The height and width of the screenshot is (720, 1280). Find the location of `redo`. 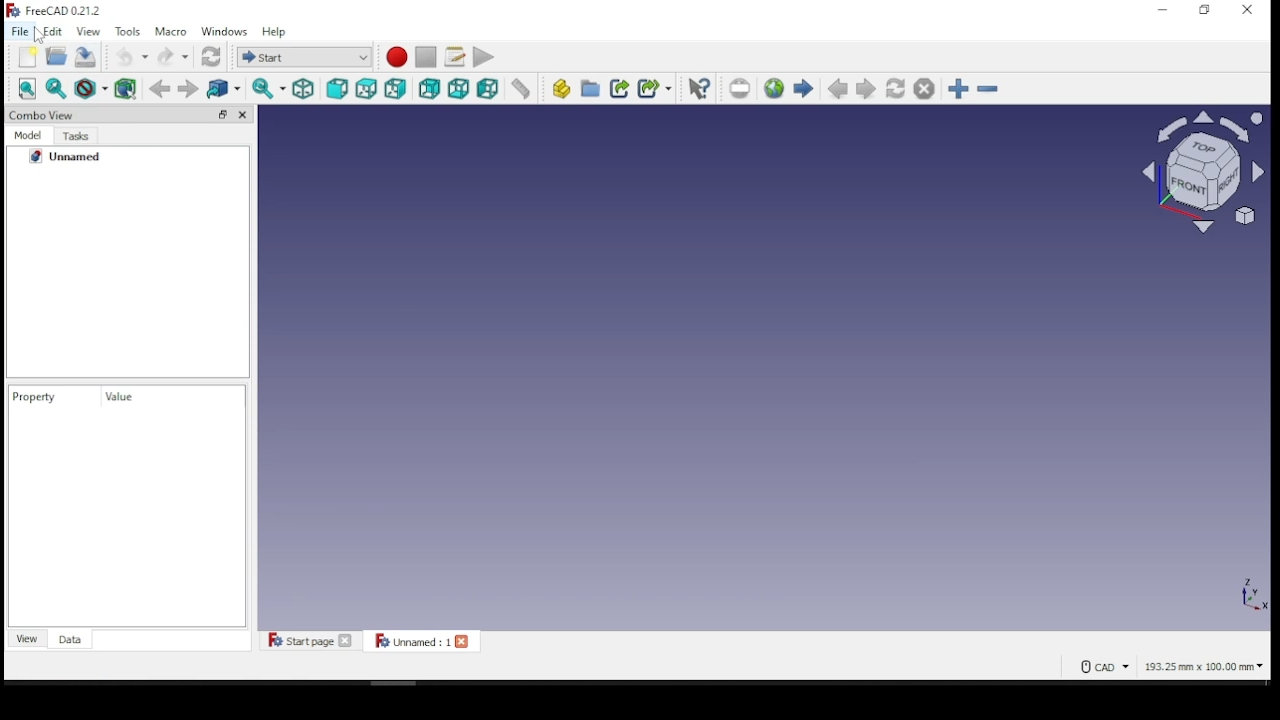

redo is located at coordinates (172, 56).